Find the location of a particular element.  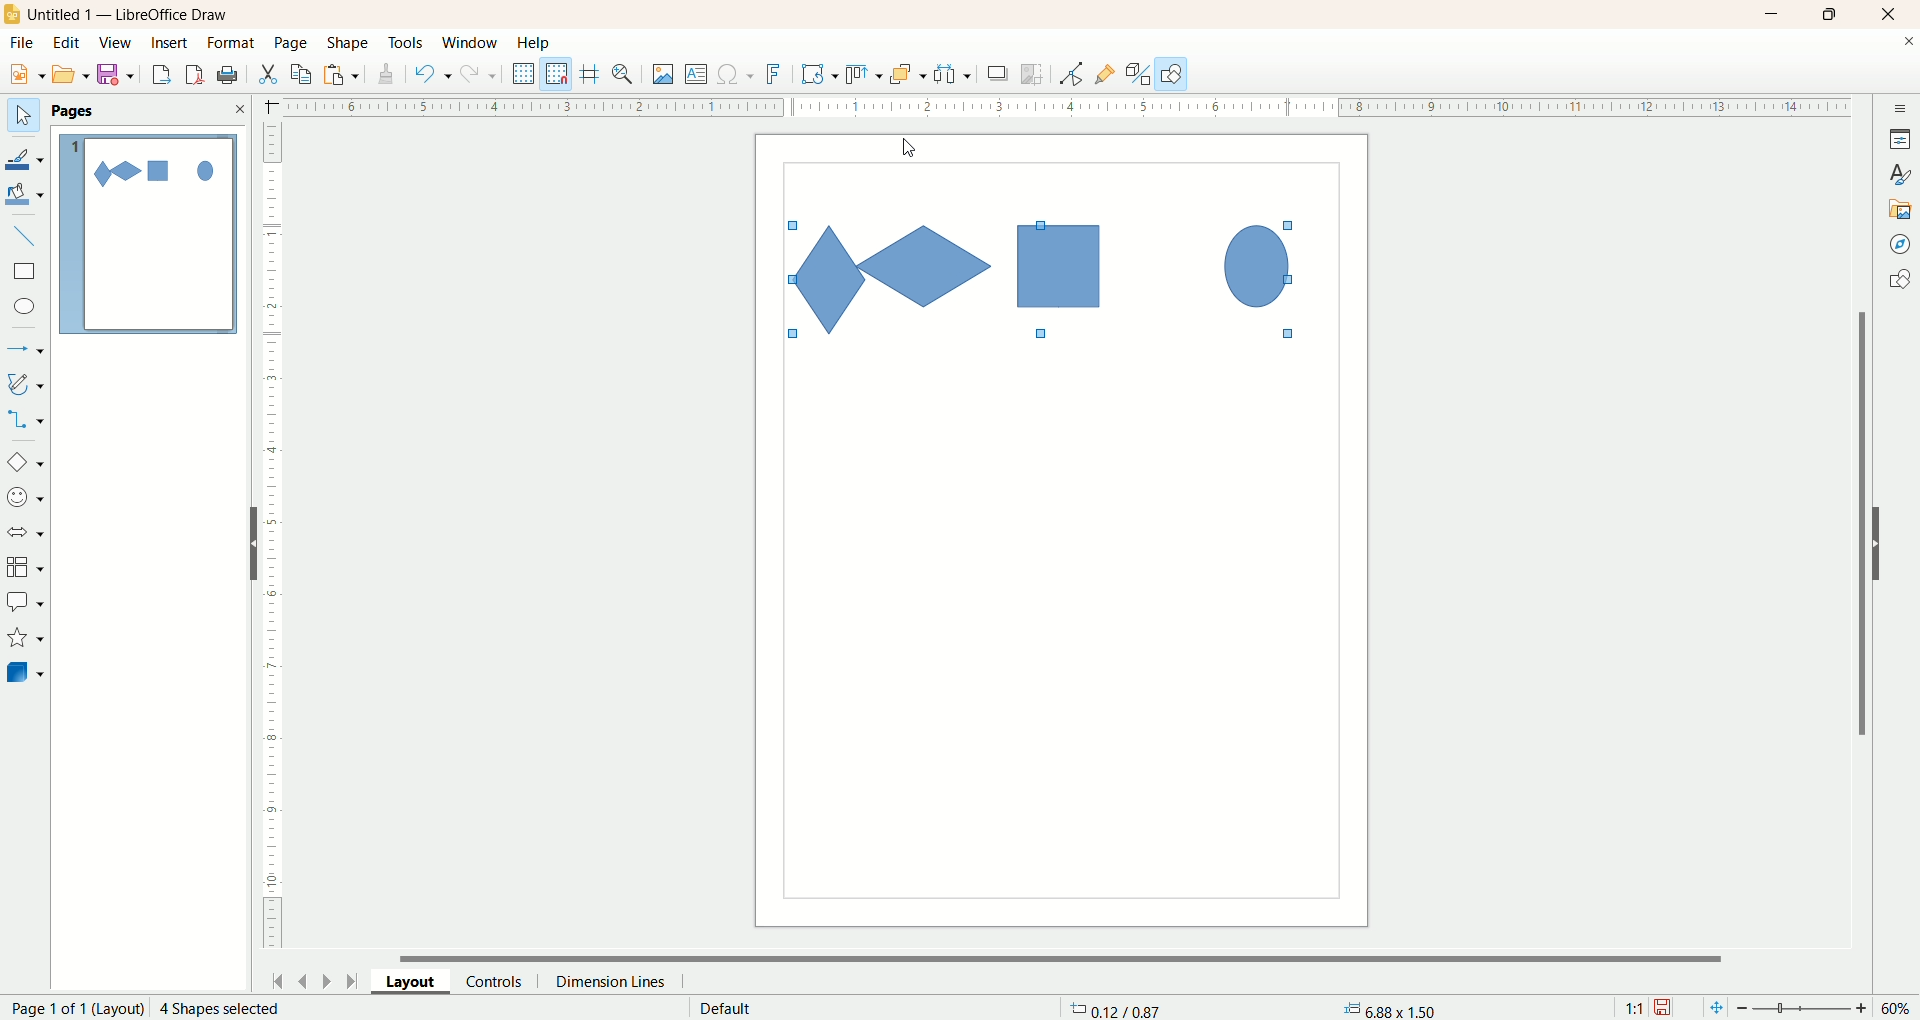

maximize is located at coordinates (1831, 14).